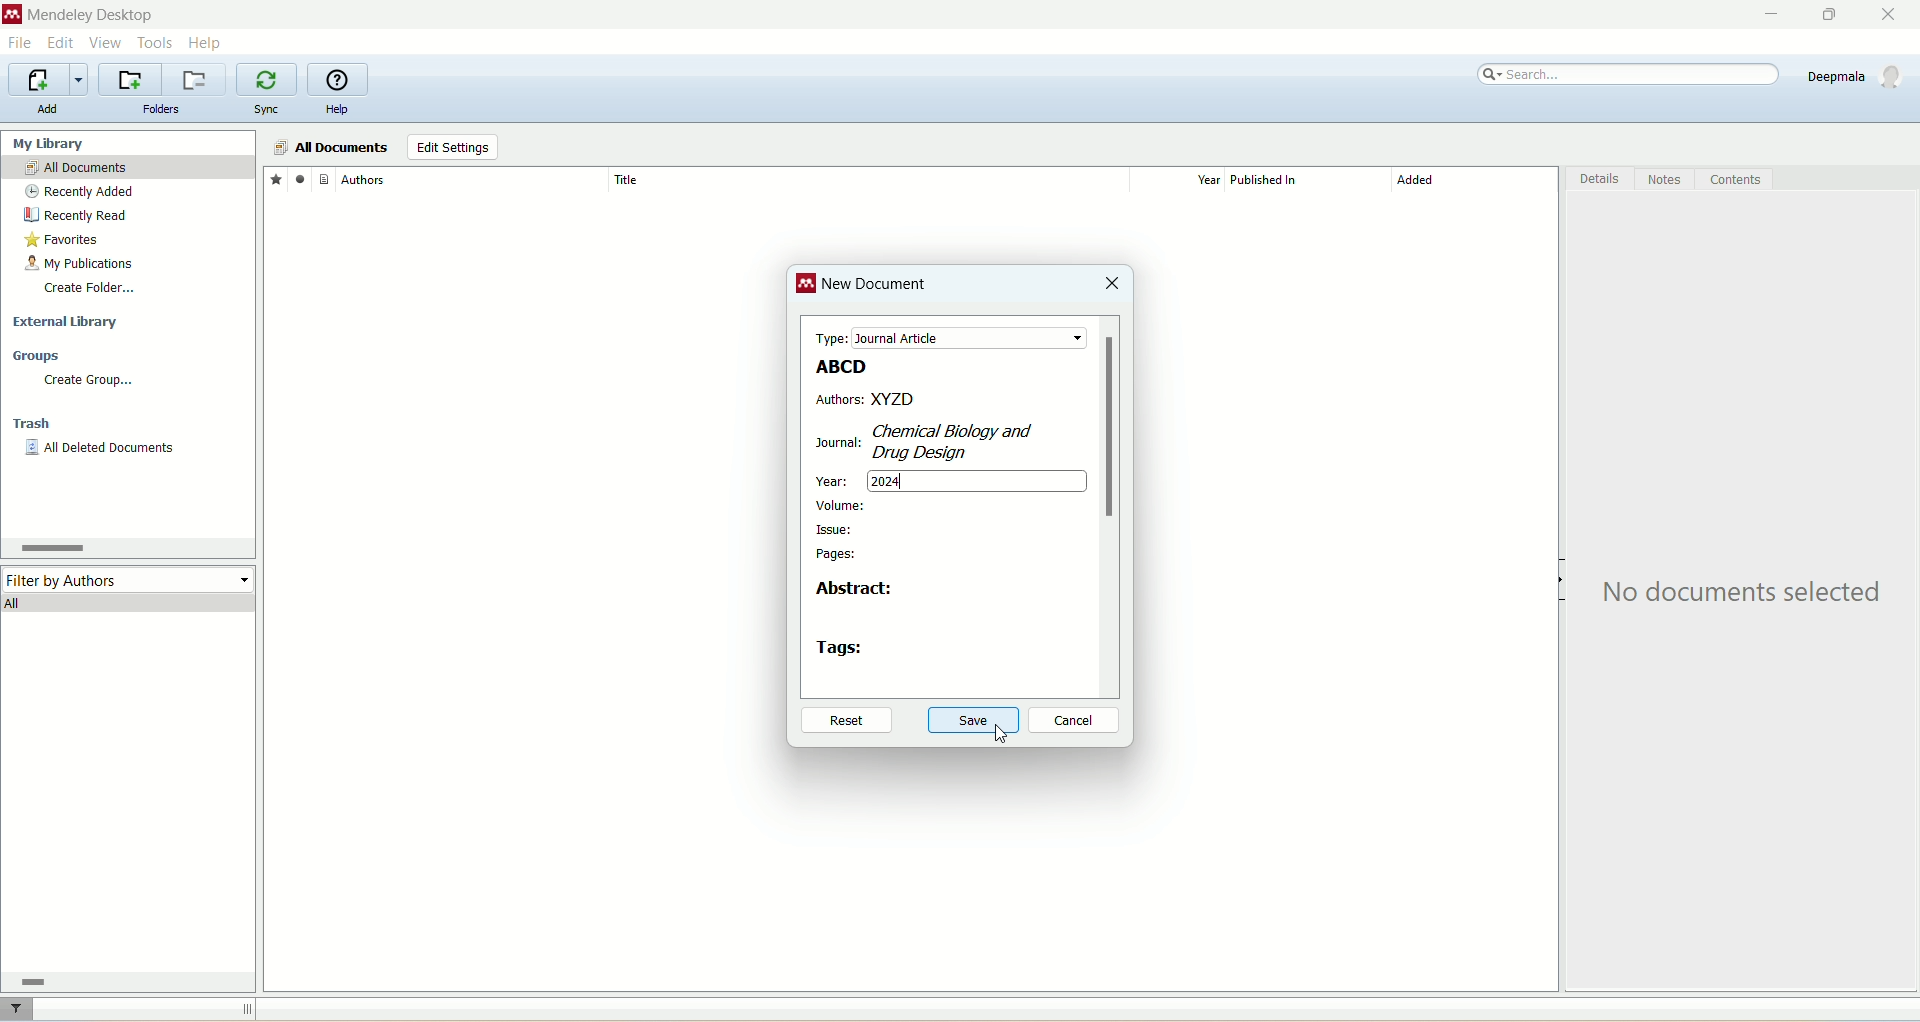 Image resolution: width=1920 pixels, height=1022 pixels. Describe the element at coordinates (124, 981) in the screenshot. I see `horizontal scroll bar` at that location.